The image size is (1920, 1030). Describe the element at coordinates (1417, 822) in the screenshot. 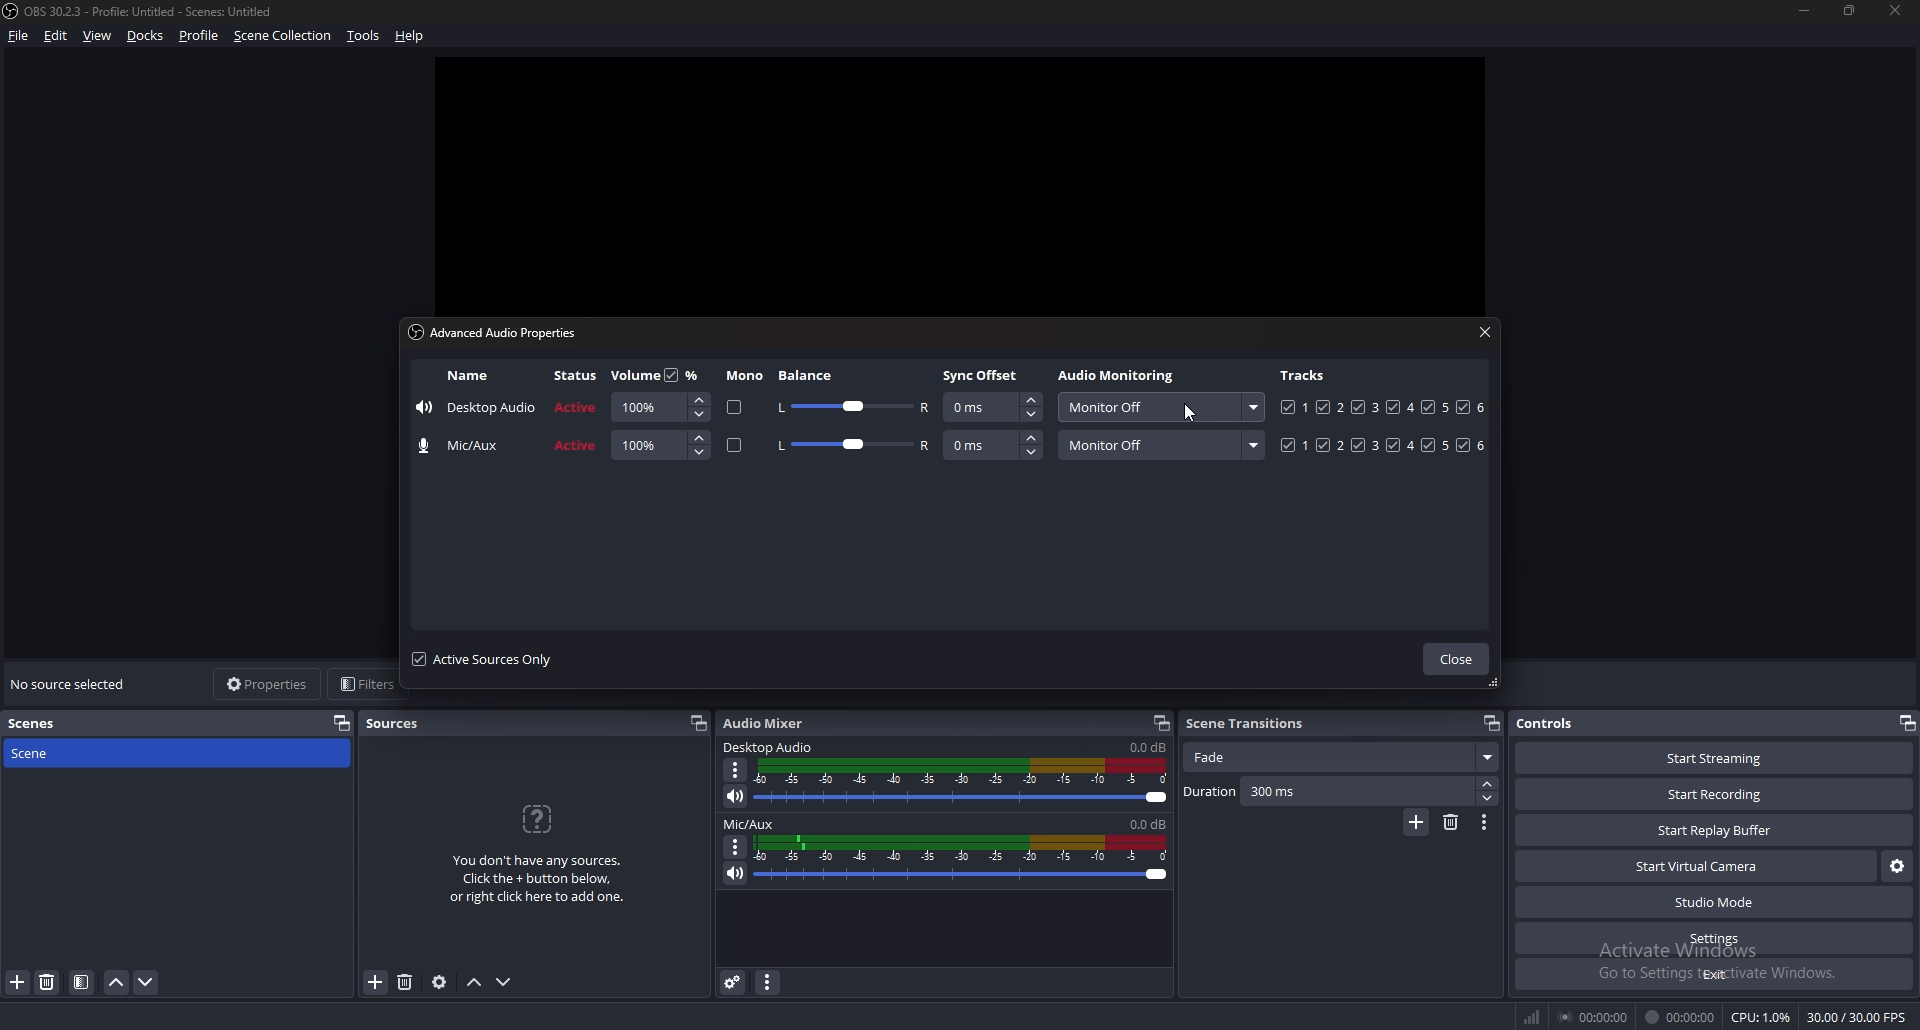

I see `add transition` at that location.